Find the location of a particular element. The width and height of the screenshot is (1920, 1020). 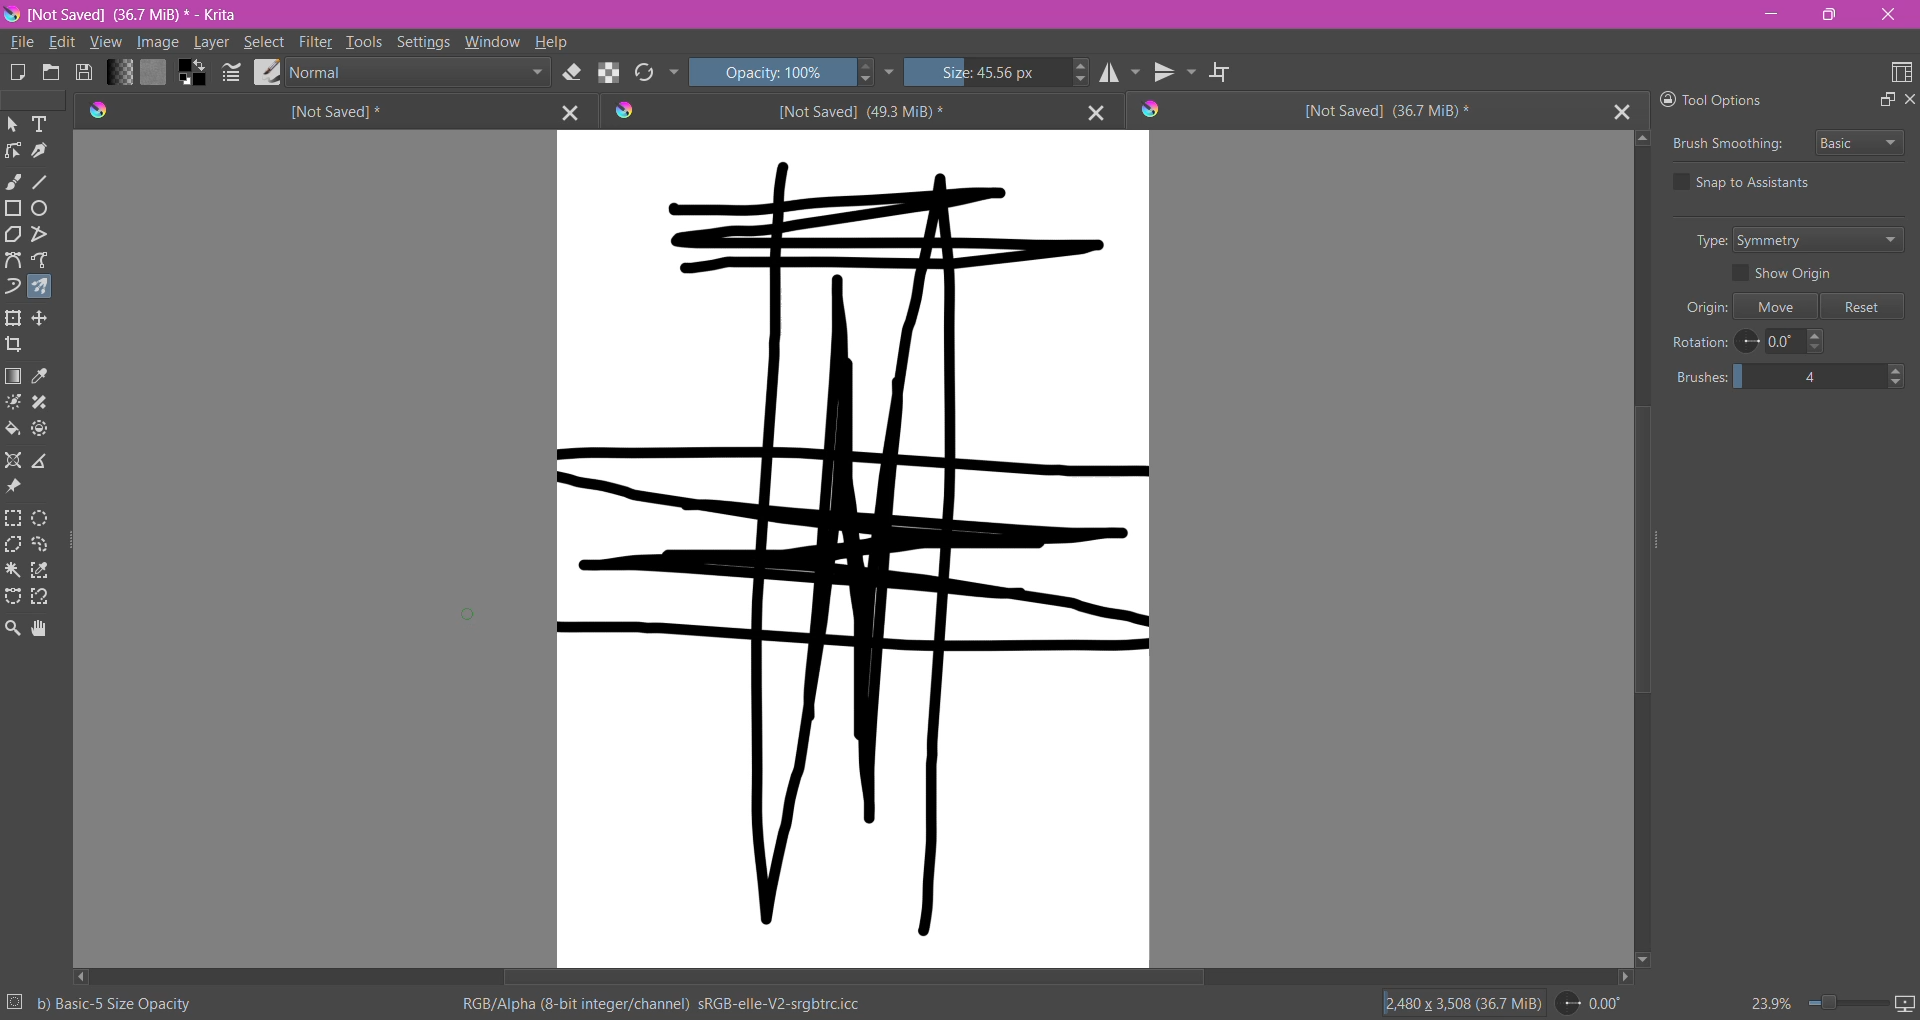

Polyline Tool is located at coordinates (39, 234).